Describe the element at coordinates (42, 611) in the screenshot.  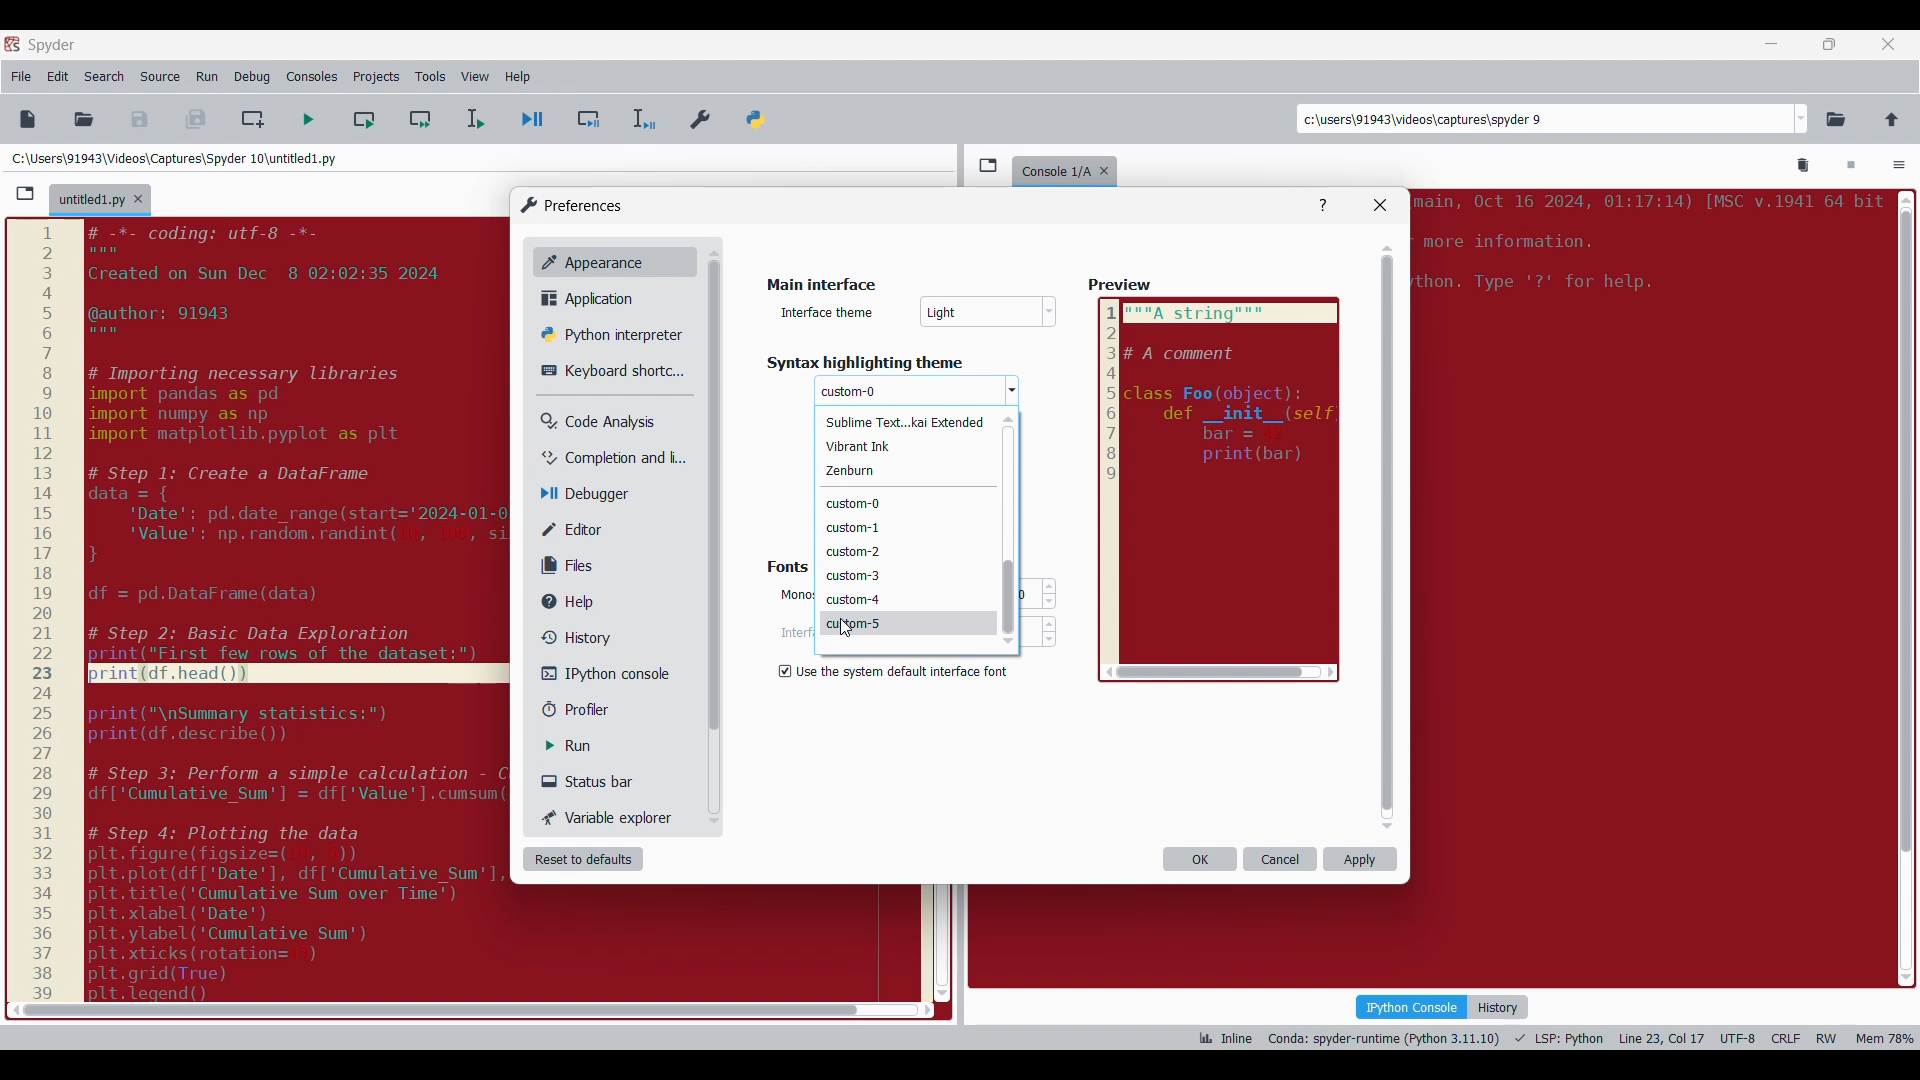
I see `scale` at that location.